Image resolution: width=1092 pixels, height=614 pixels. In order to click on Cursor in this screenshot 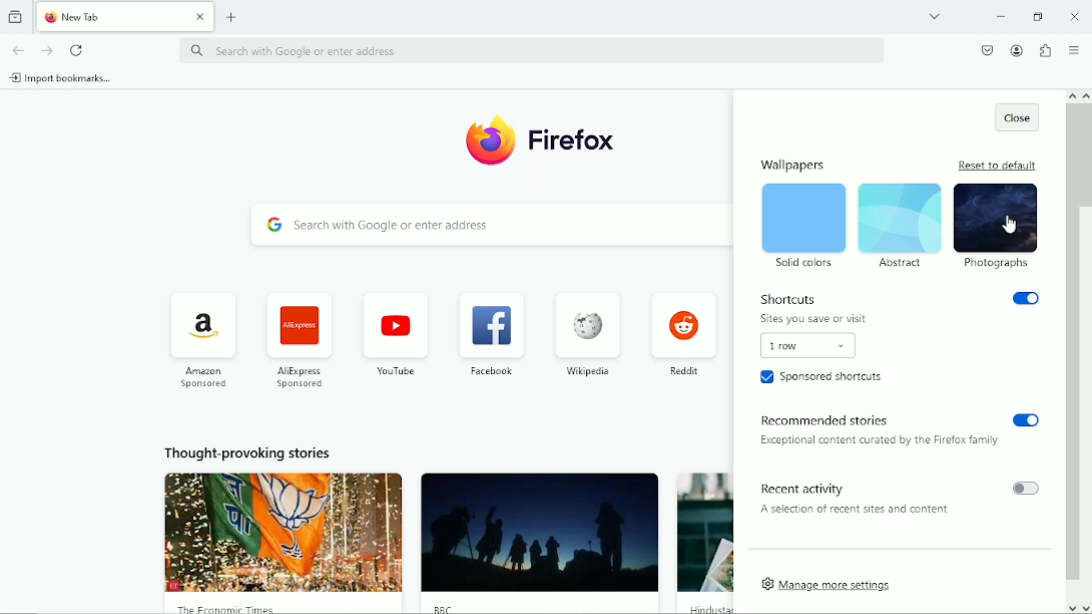, I will do `click(1009, 226)`.